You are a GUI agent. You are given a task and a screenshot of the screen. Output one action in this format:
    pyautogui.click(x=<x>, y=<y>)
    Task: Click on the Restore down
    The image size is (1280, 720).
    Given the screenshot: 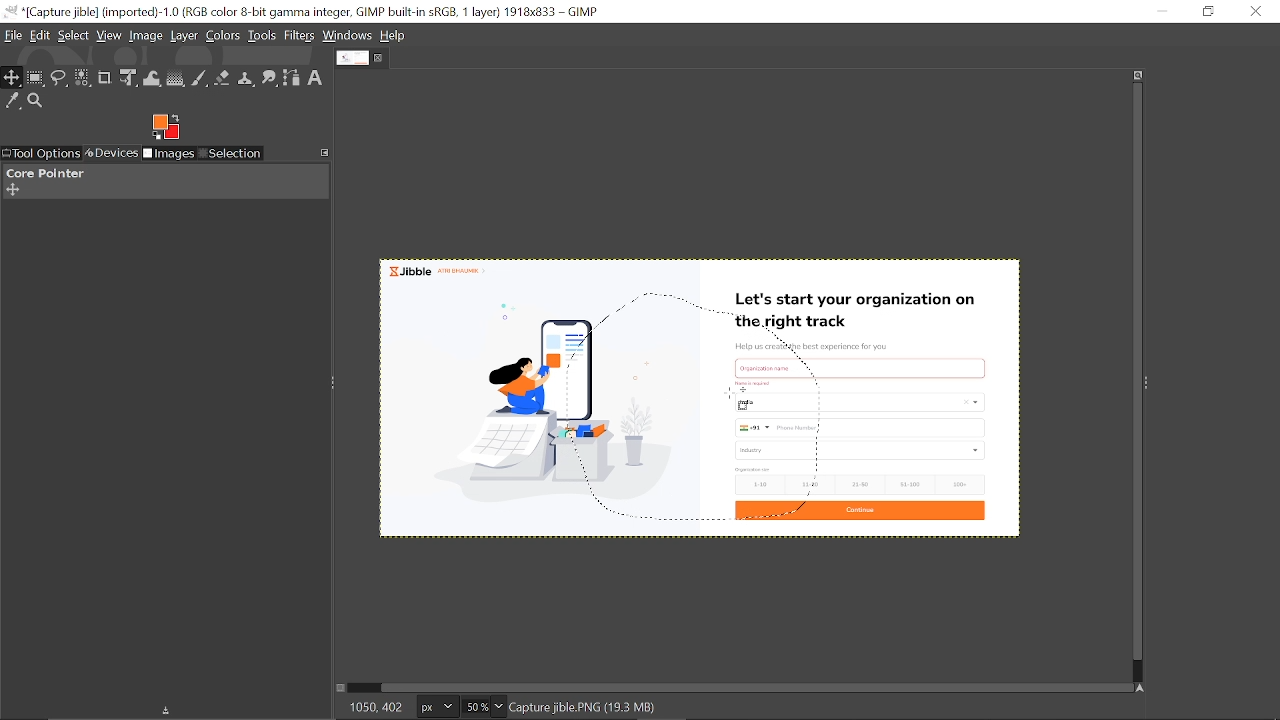 What is the action you would take?
    pyautogui.click(x=1210, y=11)
    